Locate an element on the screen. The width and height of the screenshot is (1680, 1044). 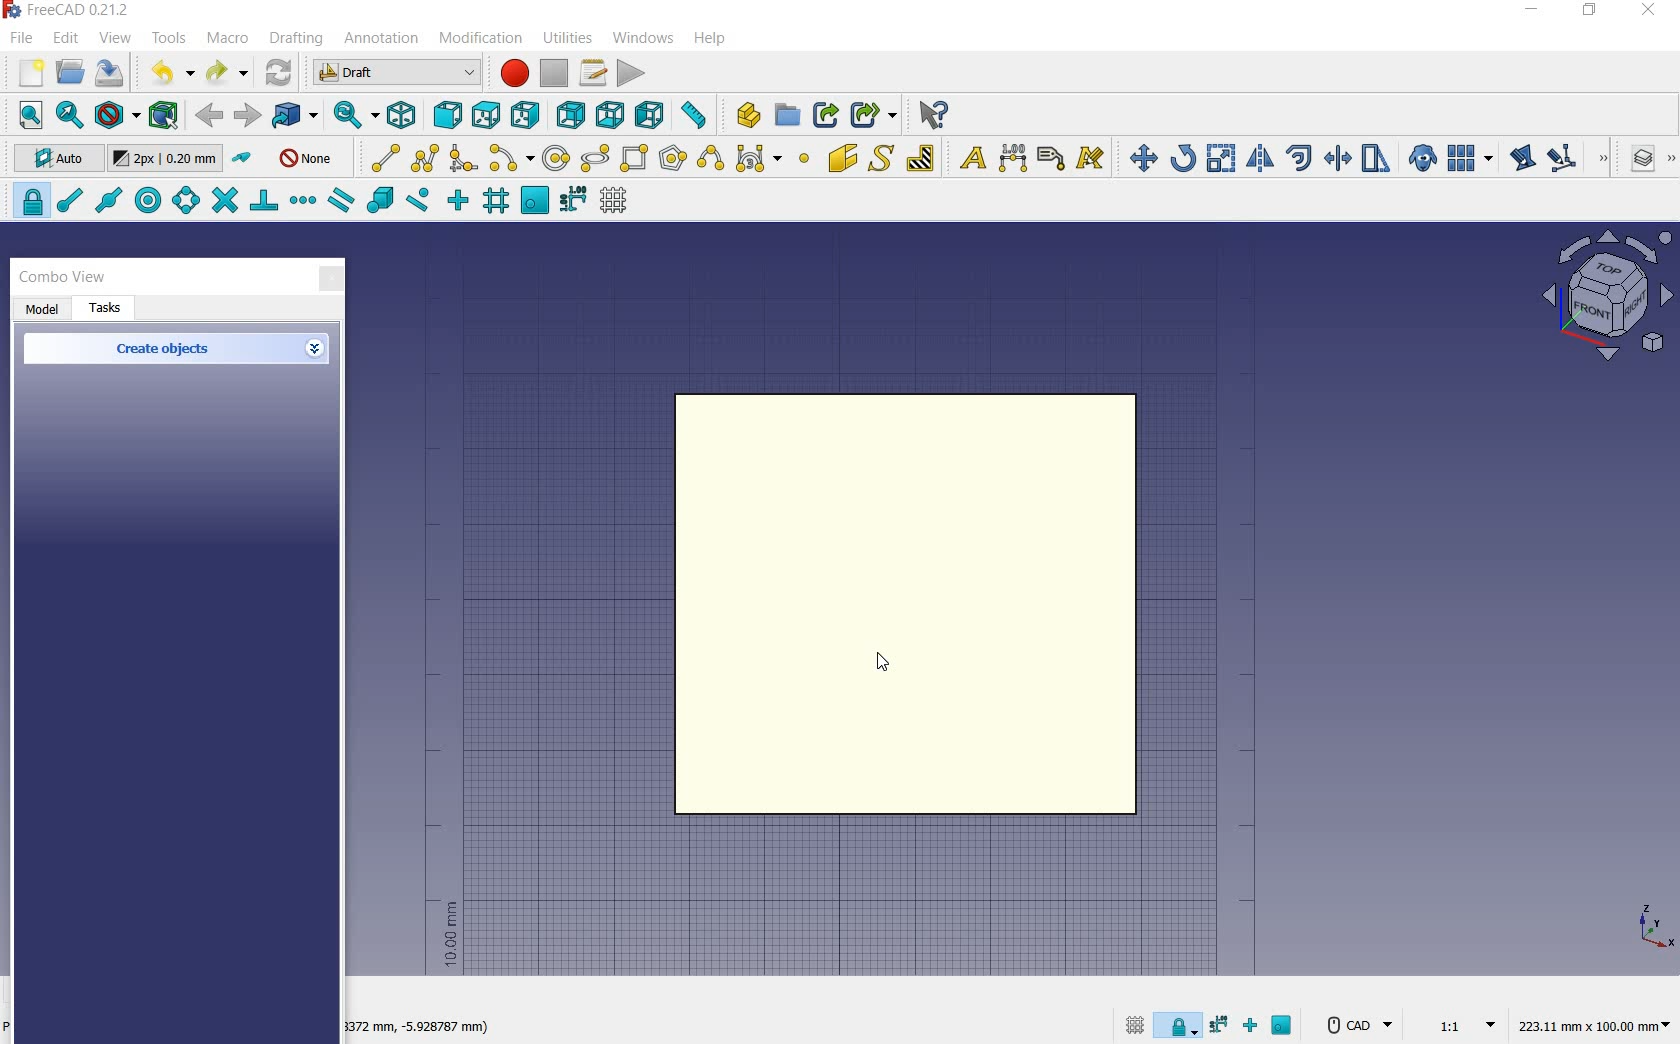
minimize is located at coordinates (1533, 12).